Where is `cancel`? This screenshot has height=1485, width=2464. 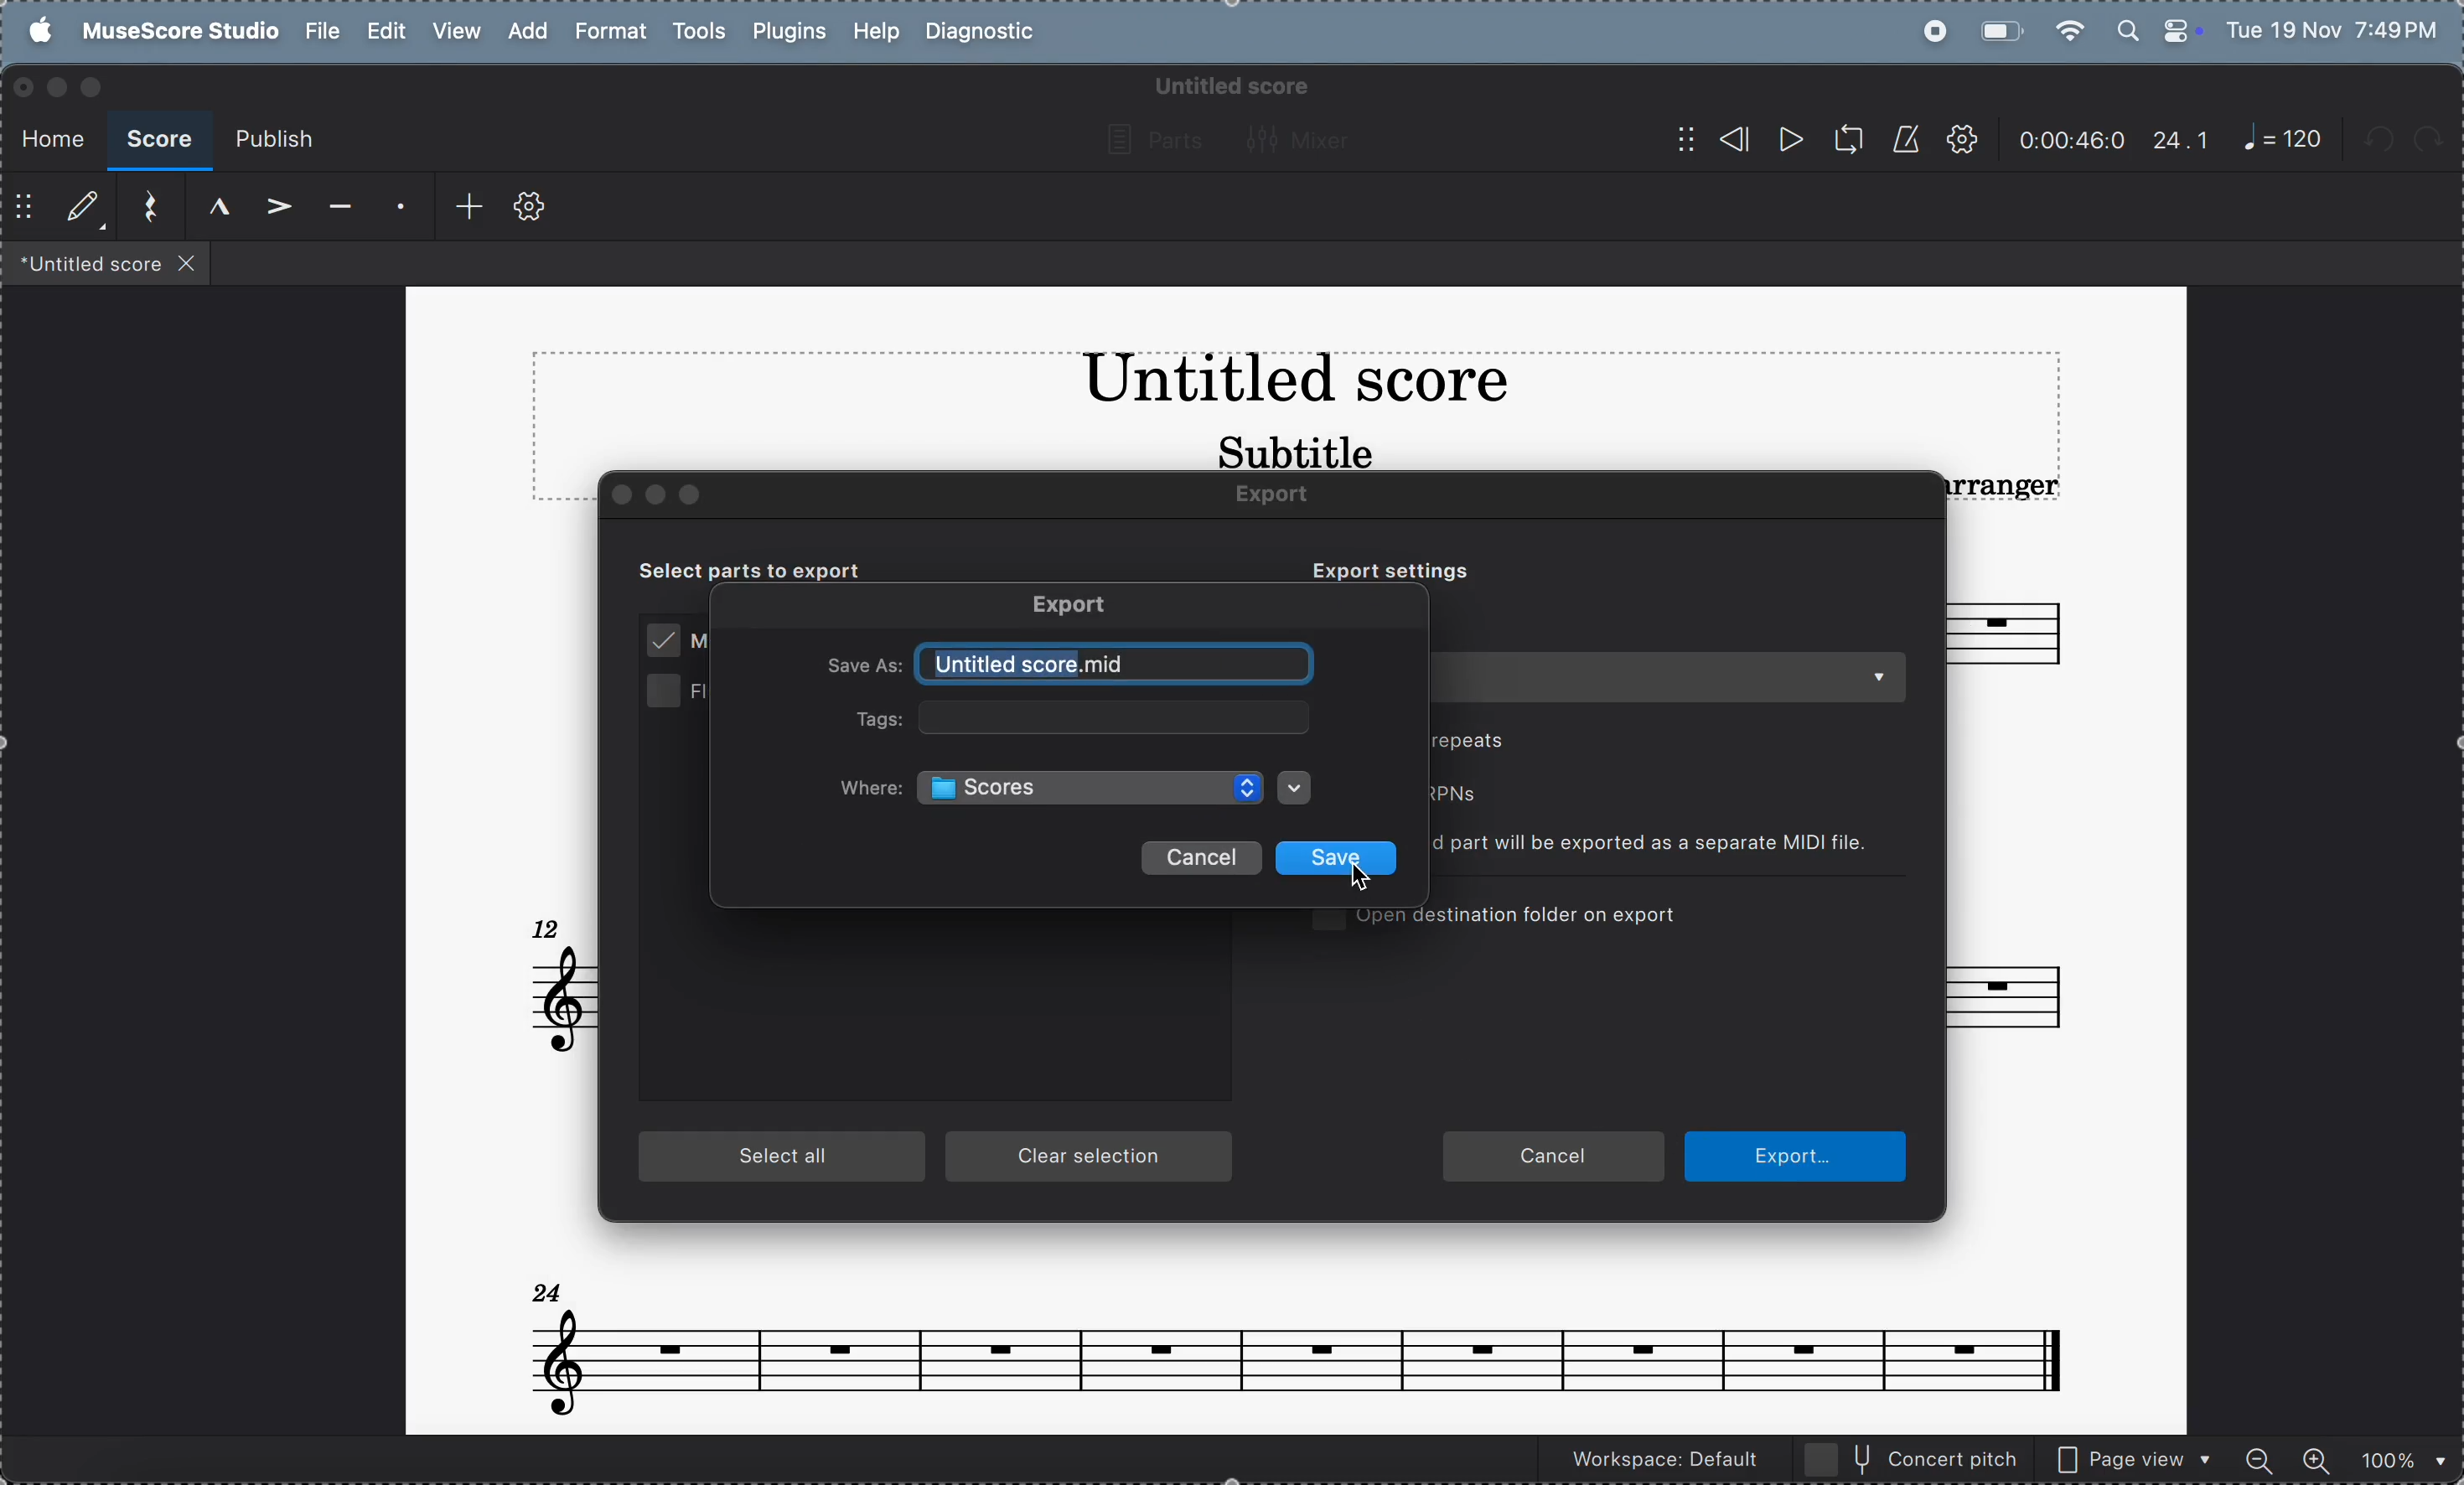 cancel is located at coordinates (1200, 858).